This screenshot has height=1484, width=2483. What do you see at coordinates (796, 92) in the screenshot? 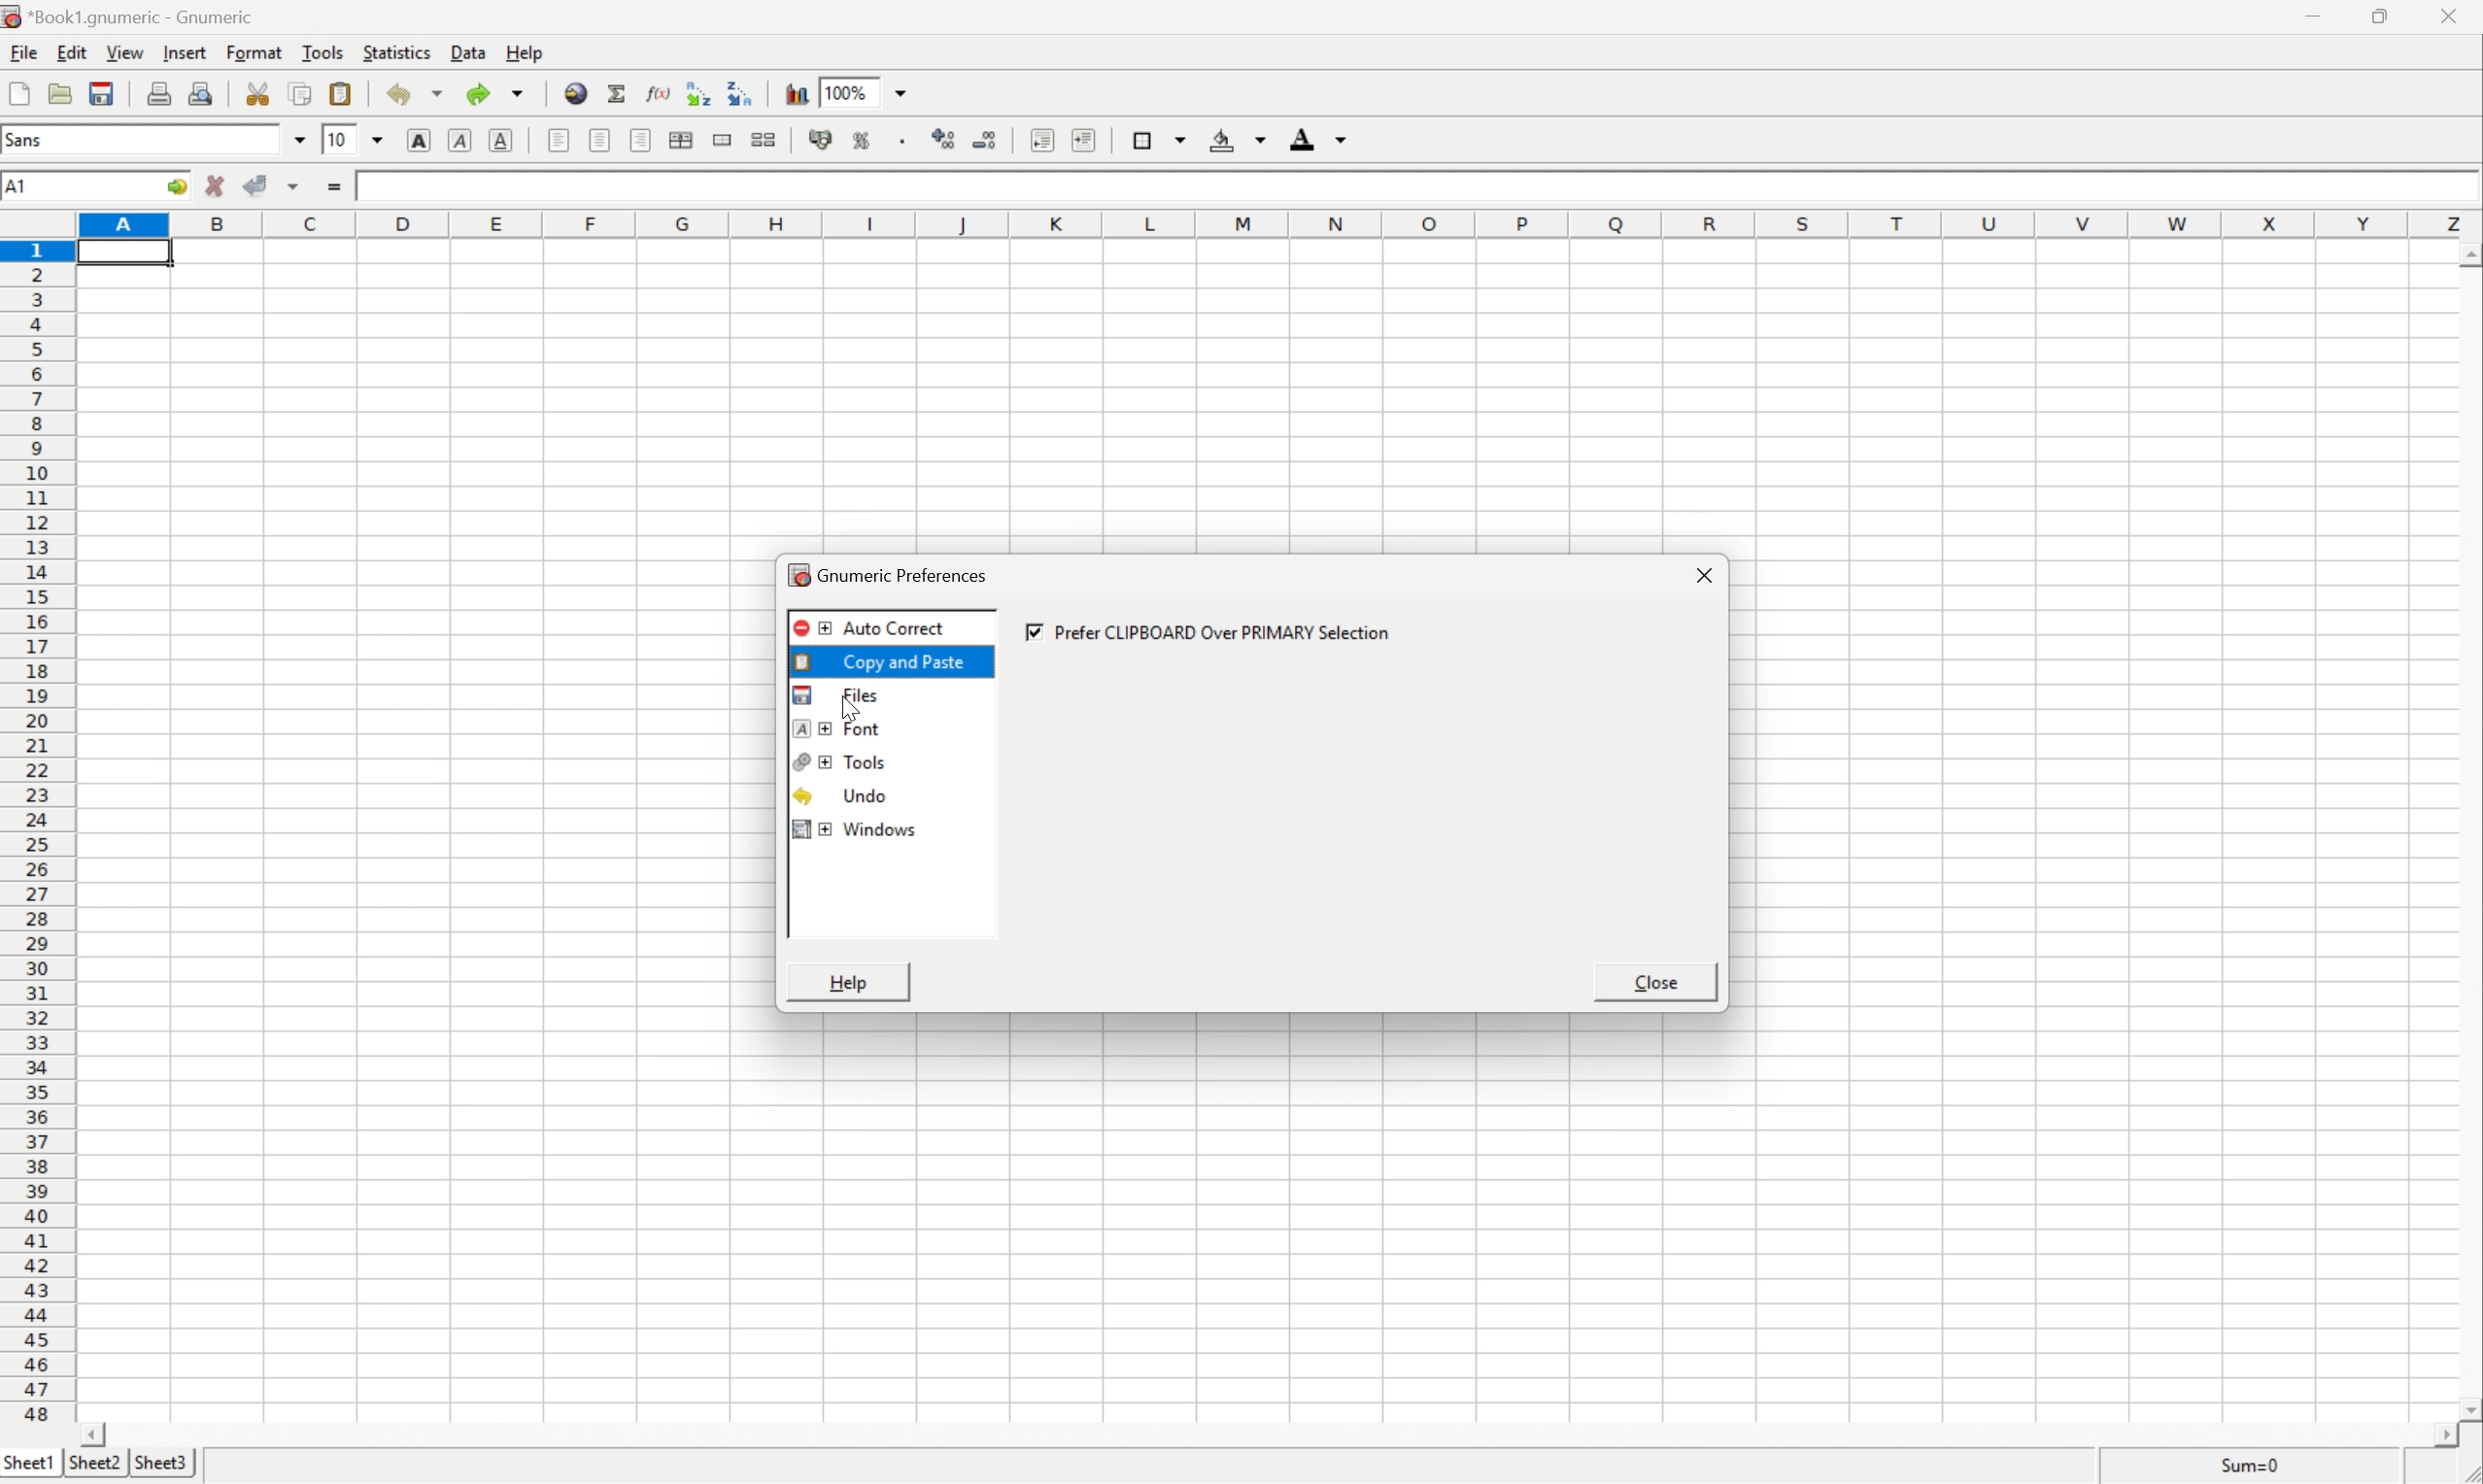
I see `insert chart` at bounding box center [796, 92].